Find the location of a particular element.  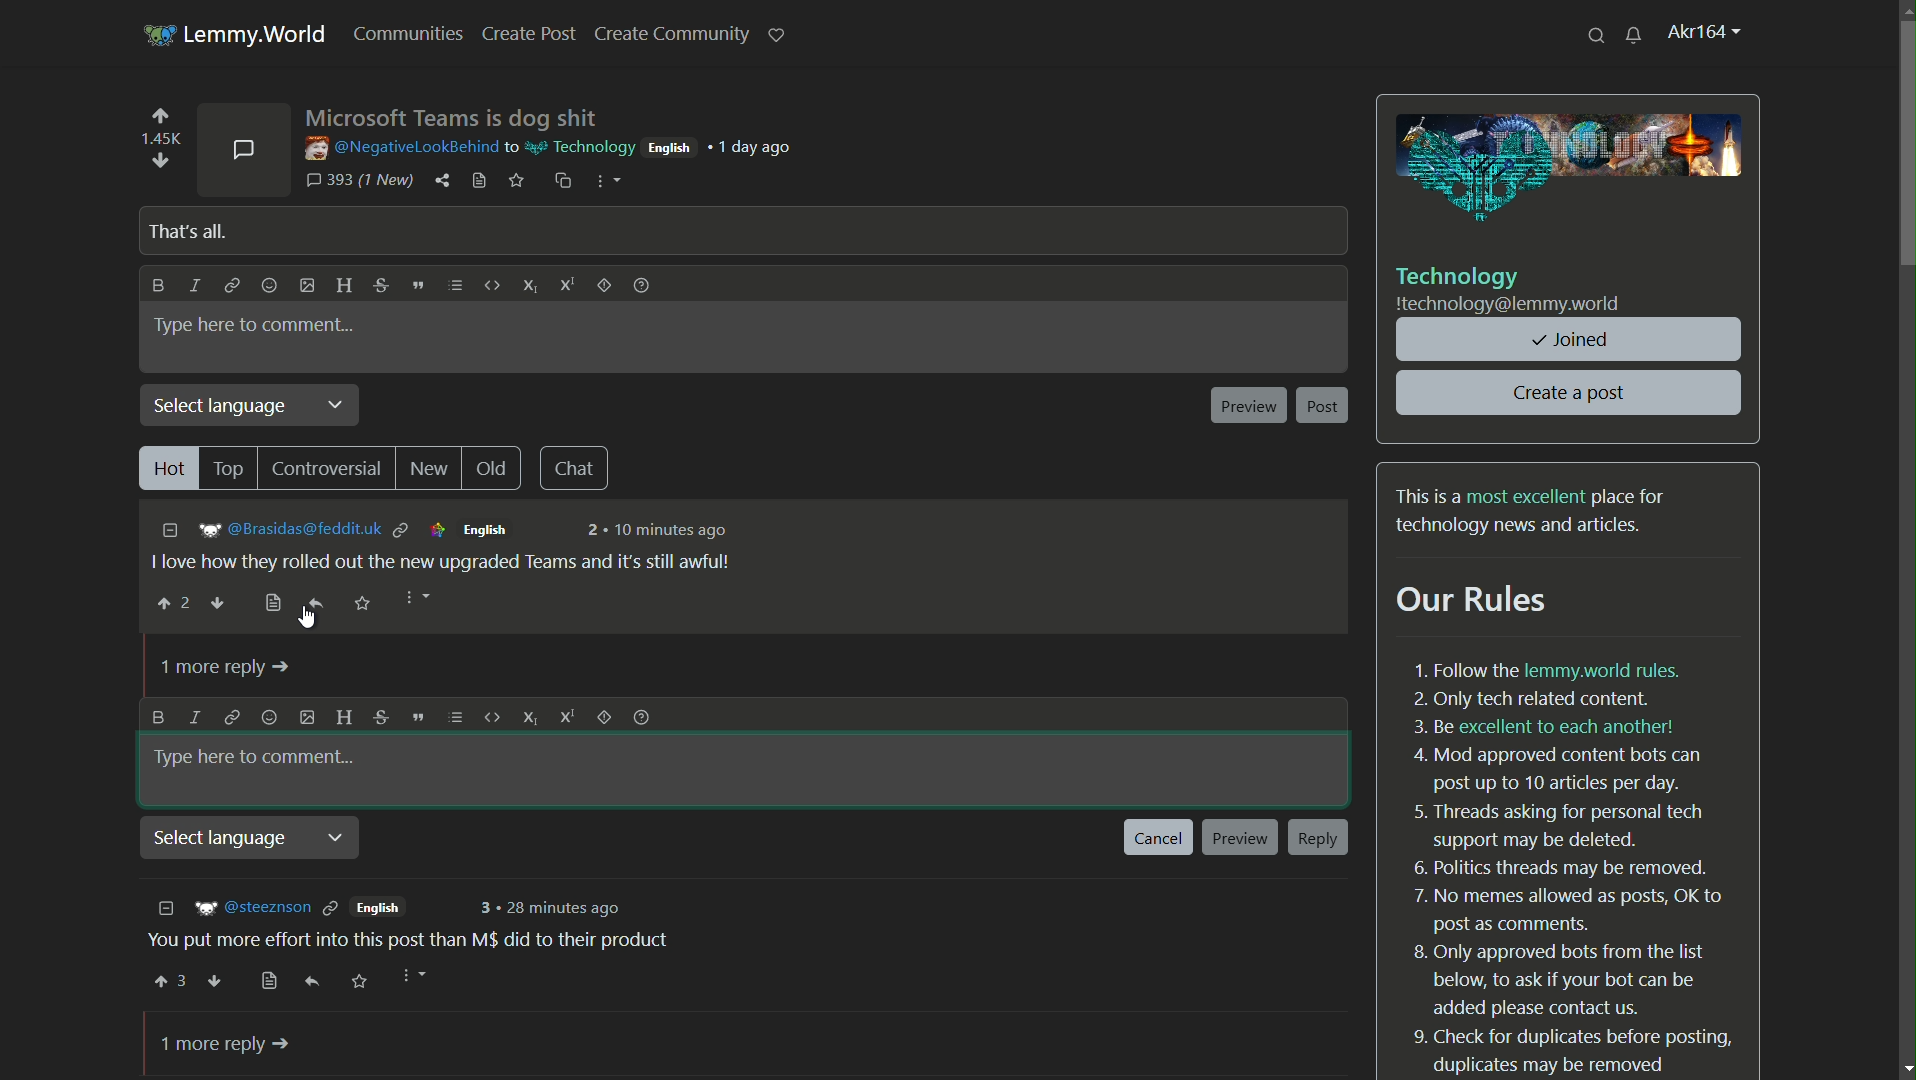

bold is located at coordinates (159, 715).